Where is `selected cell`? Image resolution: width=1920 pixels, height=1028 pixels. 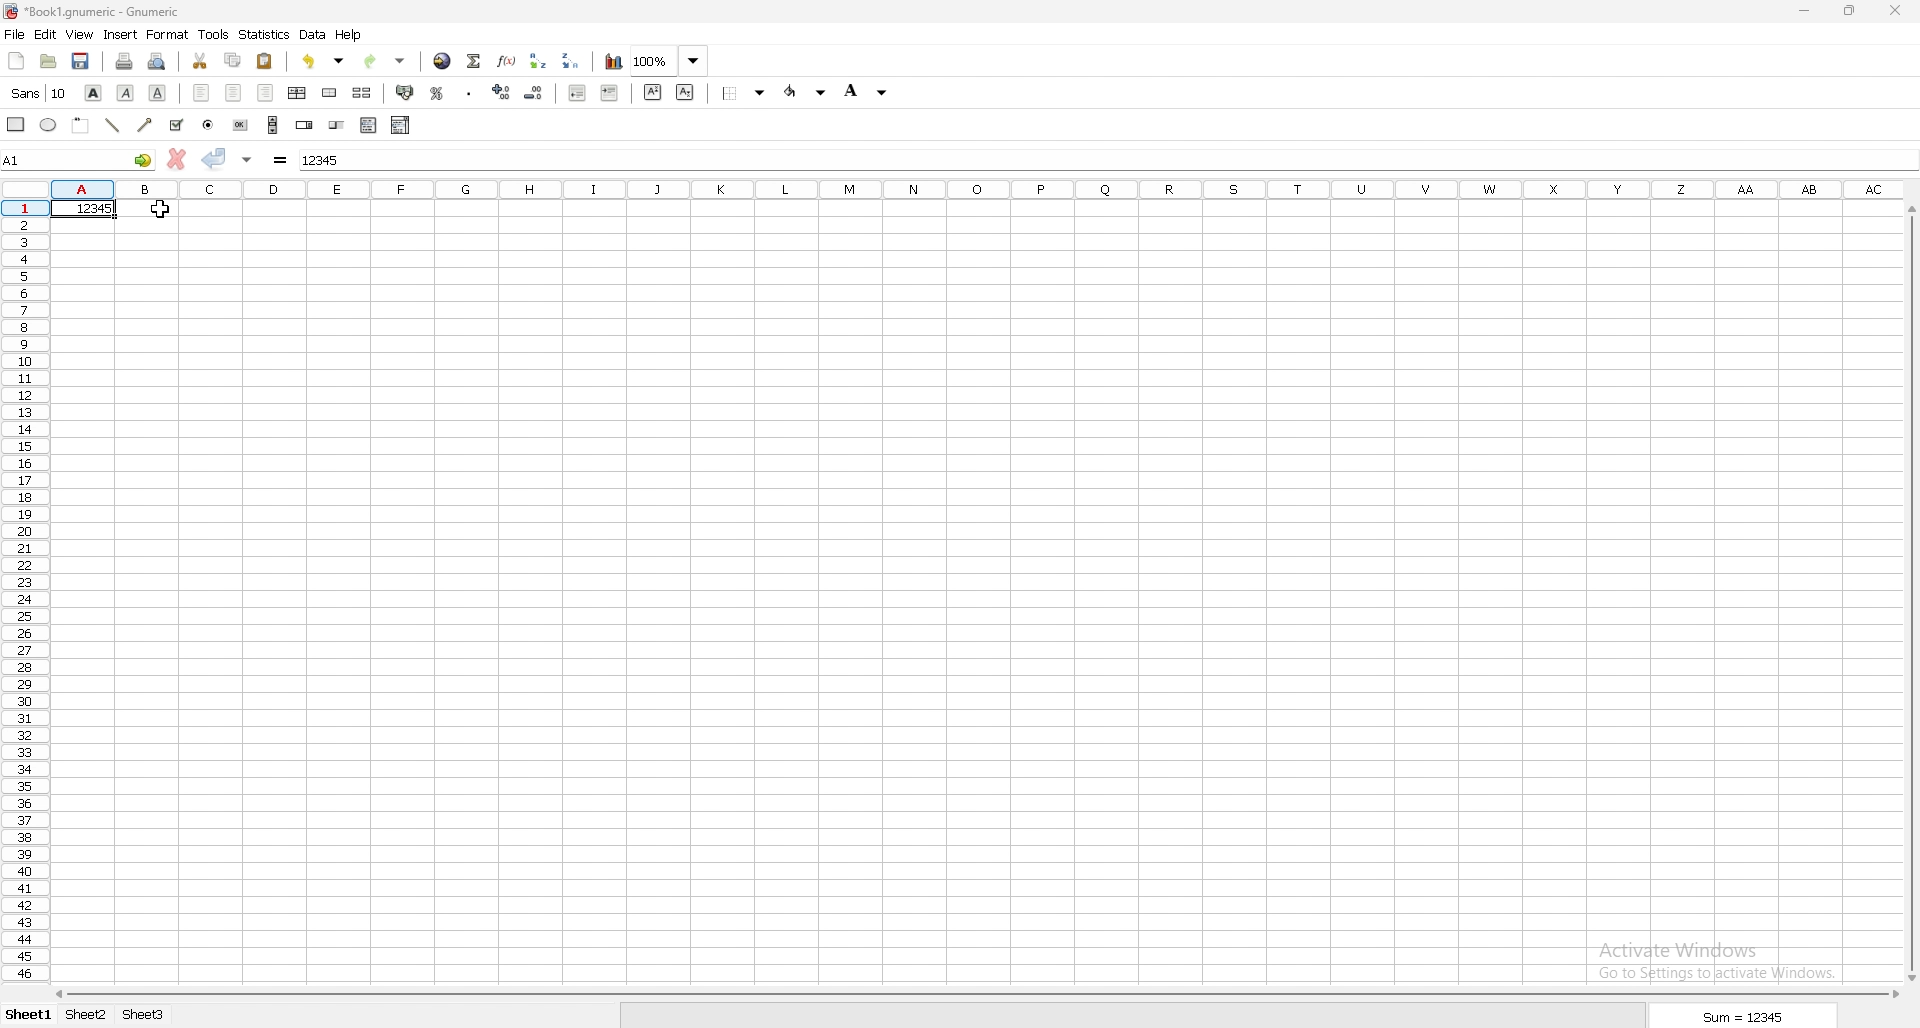
selected cell is located at coordinates (79, 160).